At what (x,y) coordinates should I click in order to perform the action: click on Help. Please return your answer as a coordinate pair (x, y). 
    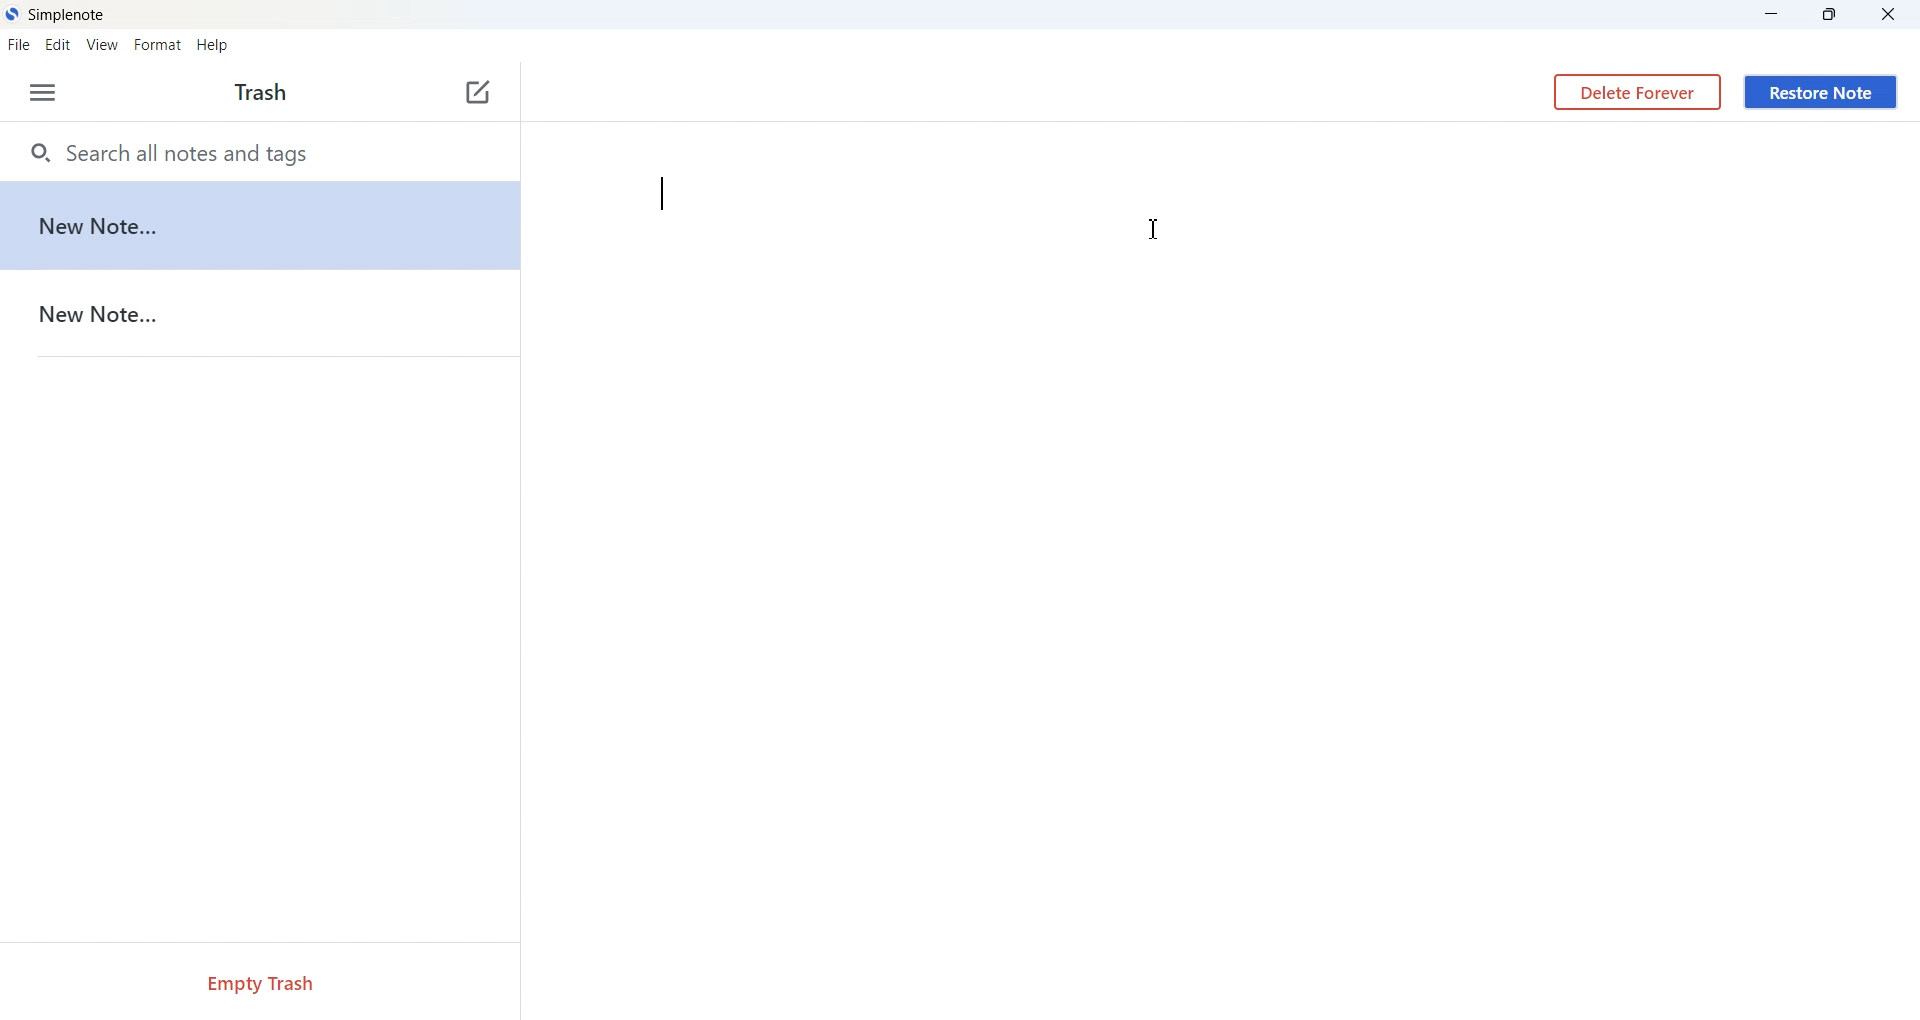
    Looking at the image, I should click on (212, 43).